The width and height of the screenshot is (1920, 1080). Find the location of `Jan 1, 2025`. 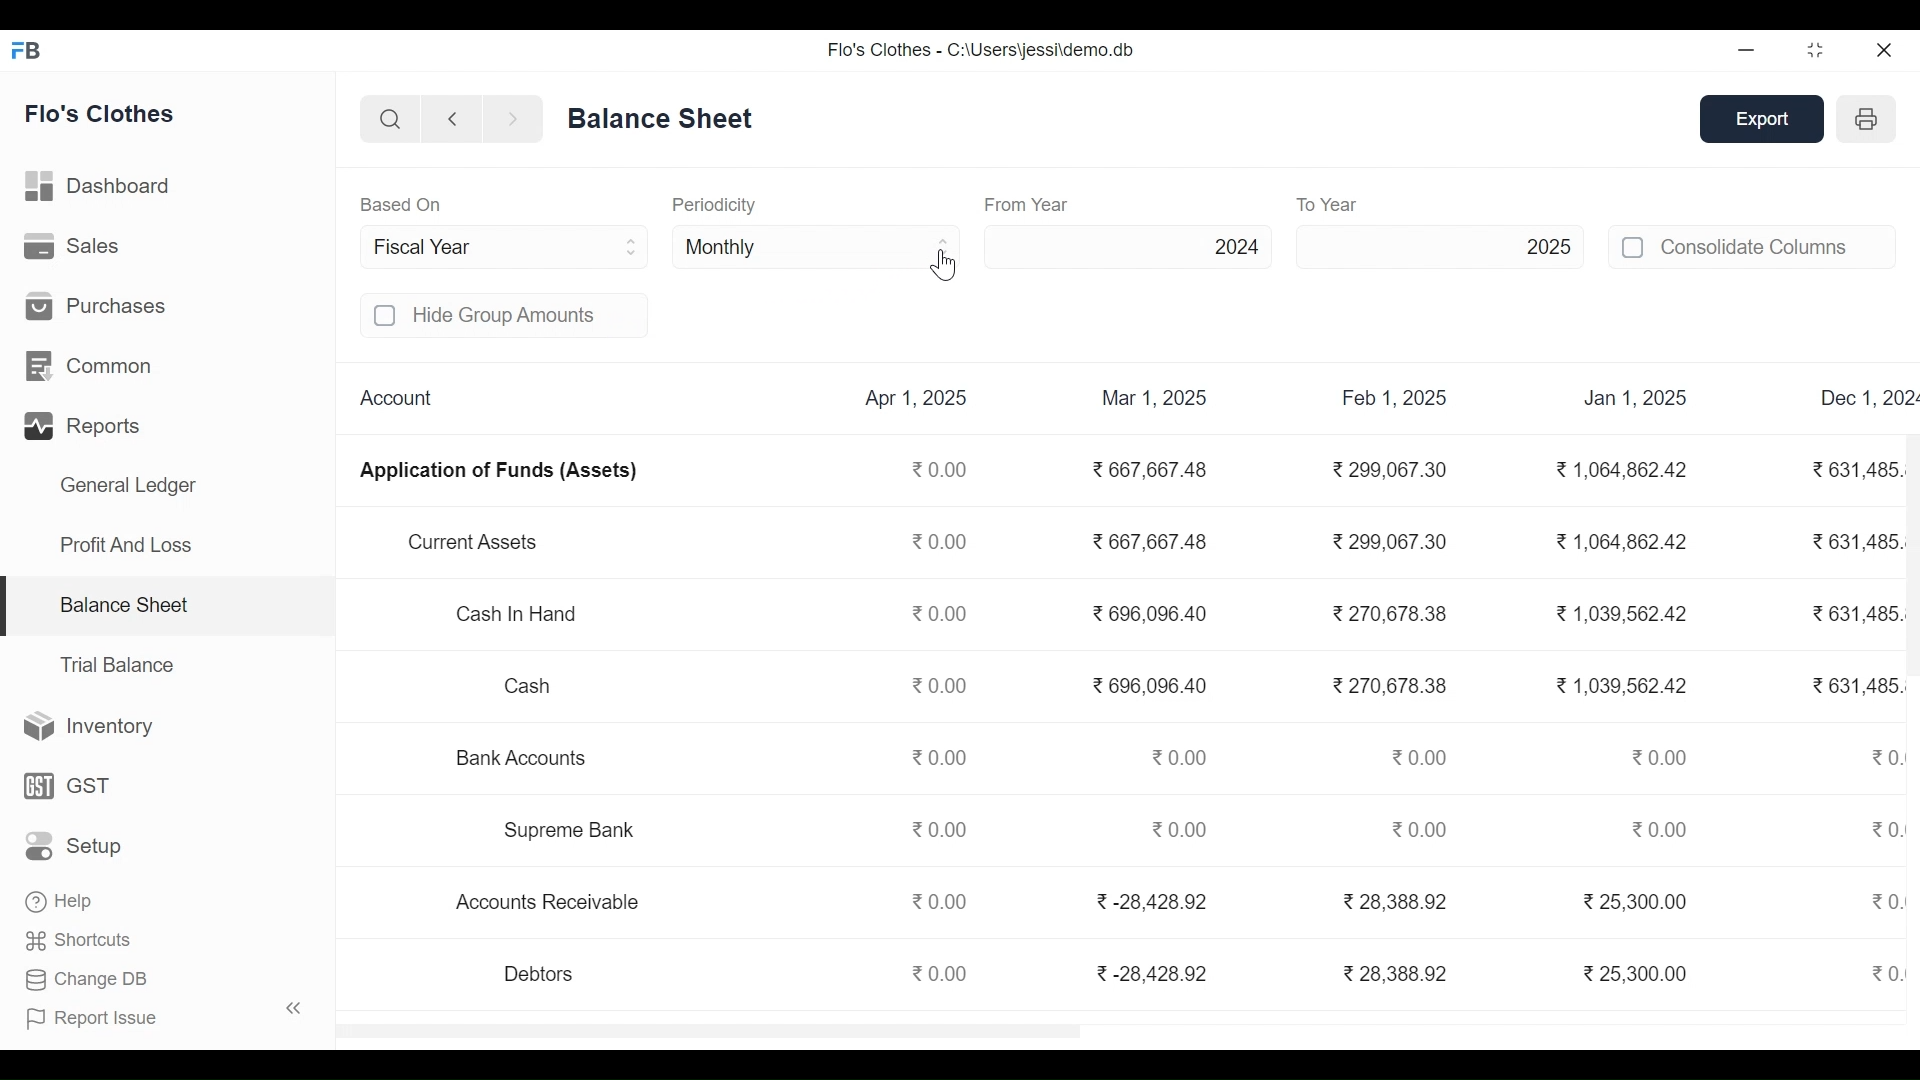

Jan 1, 2025 is located at coordinates (1637, 400).